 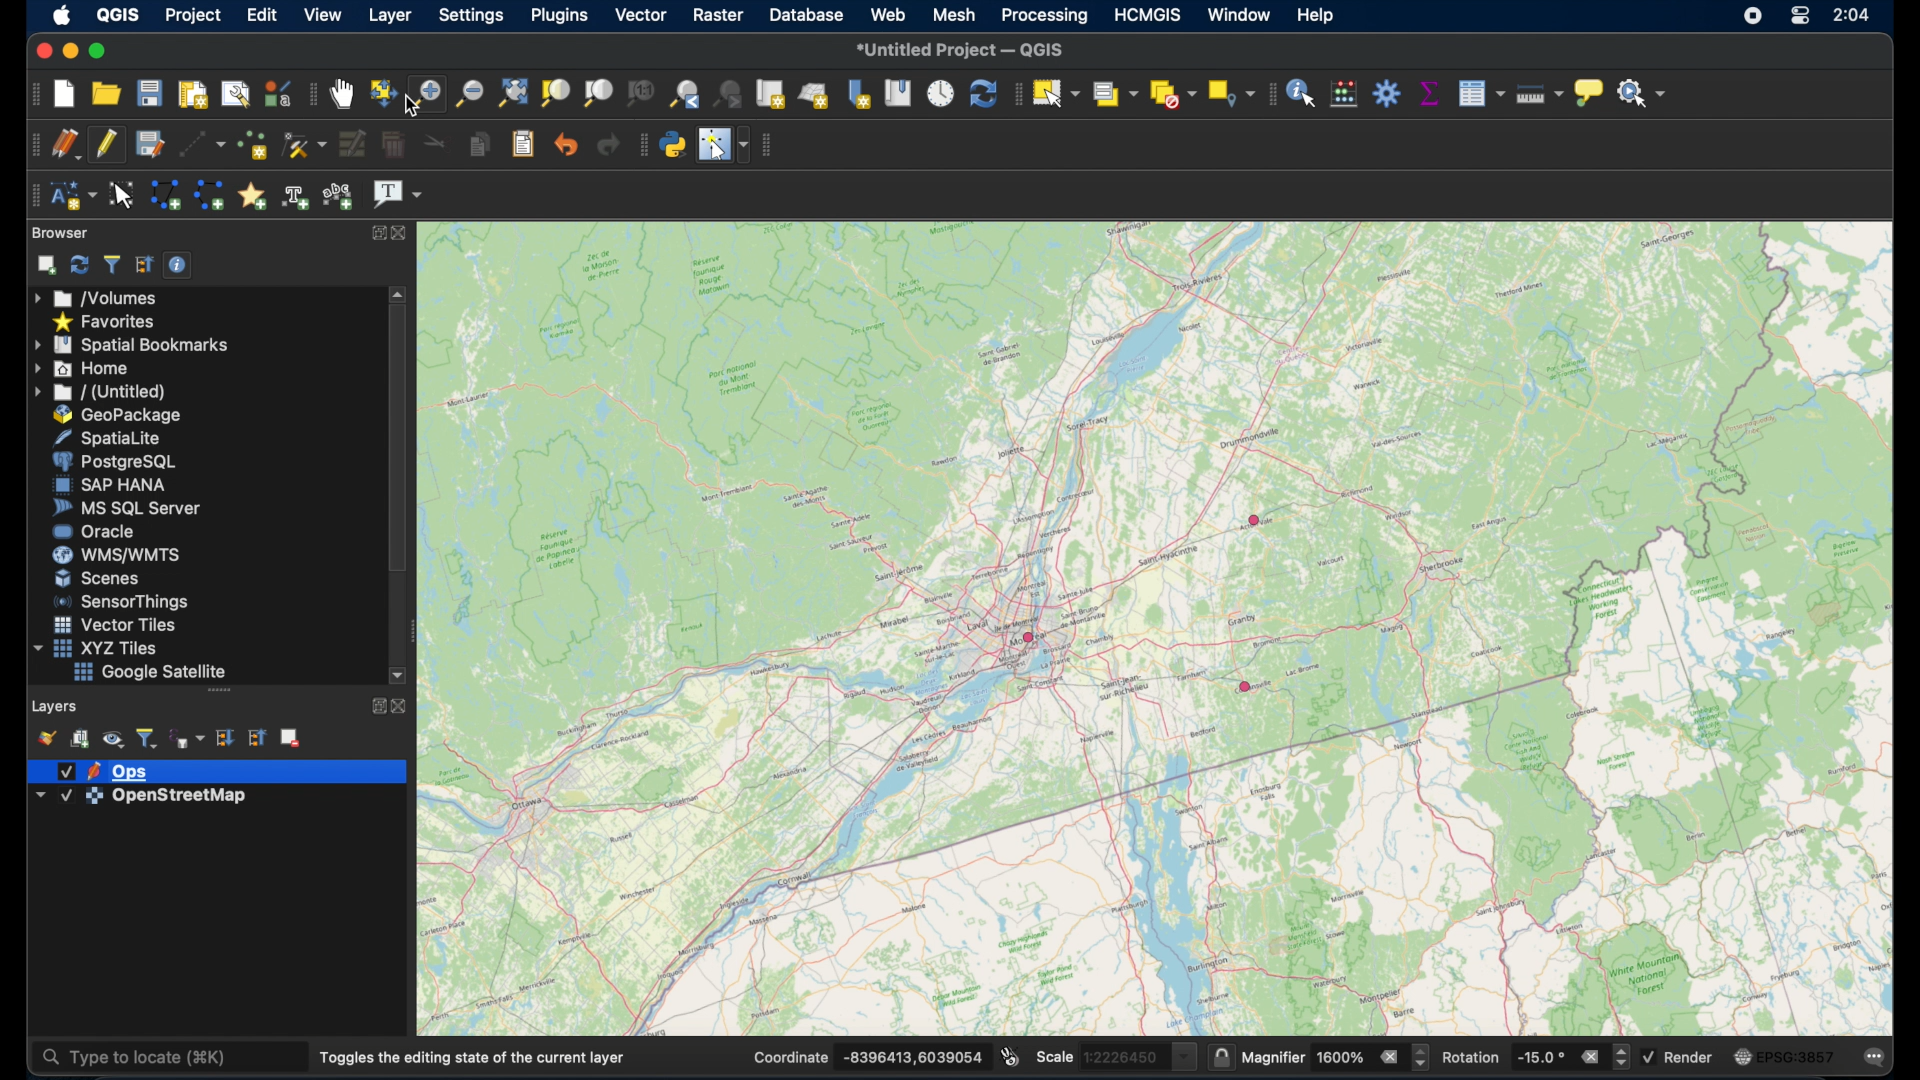 What do you see at coordinates (99, 52) in the screenshot?
I see `maximize` at bounding box center [99, 52].